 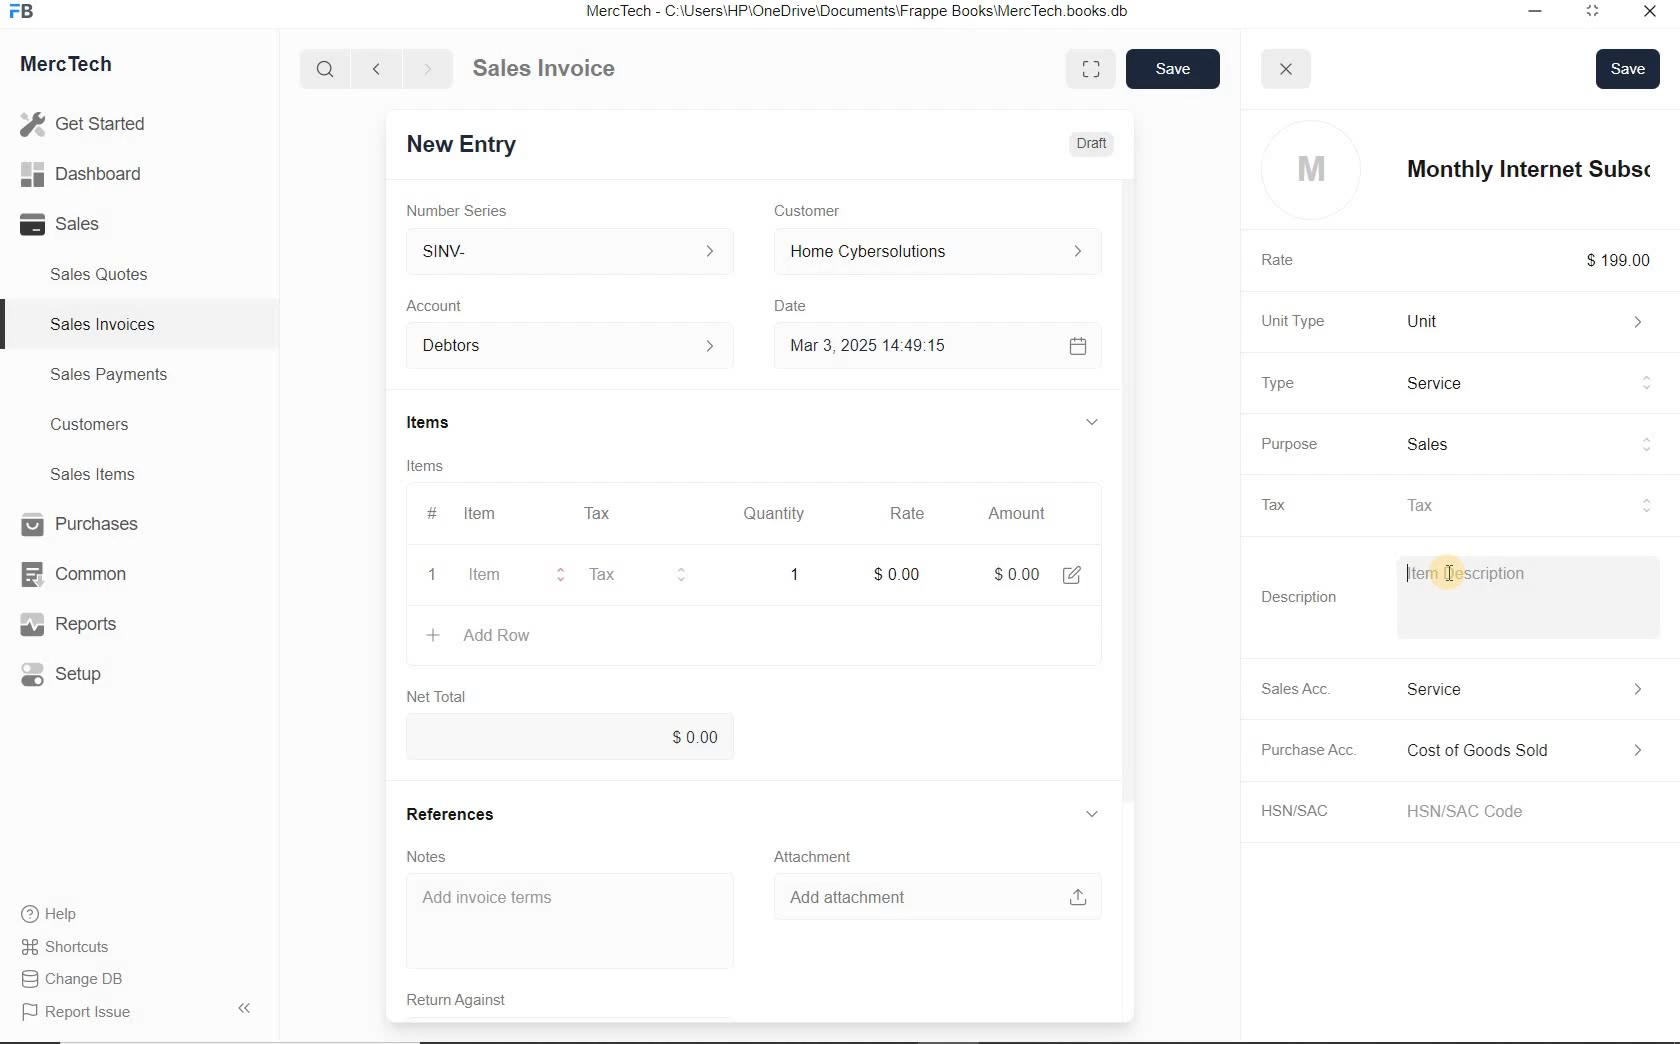 What do you see at coordinates (649, 513) in the screenshot?
I see `#` at bounding box center [649, 513].